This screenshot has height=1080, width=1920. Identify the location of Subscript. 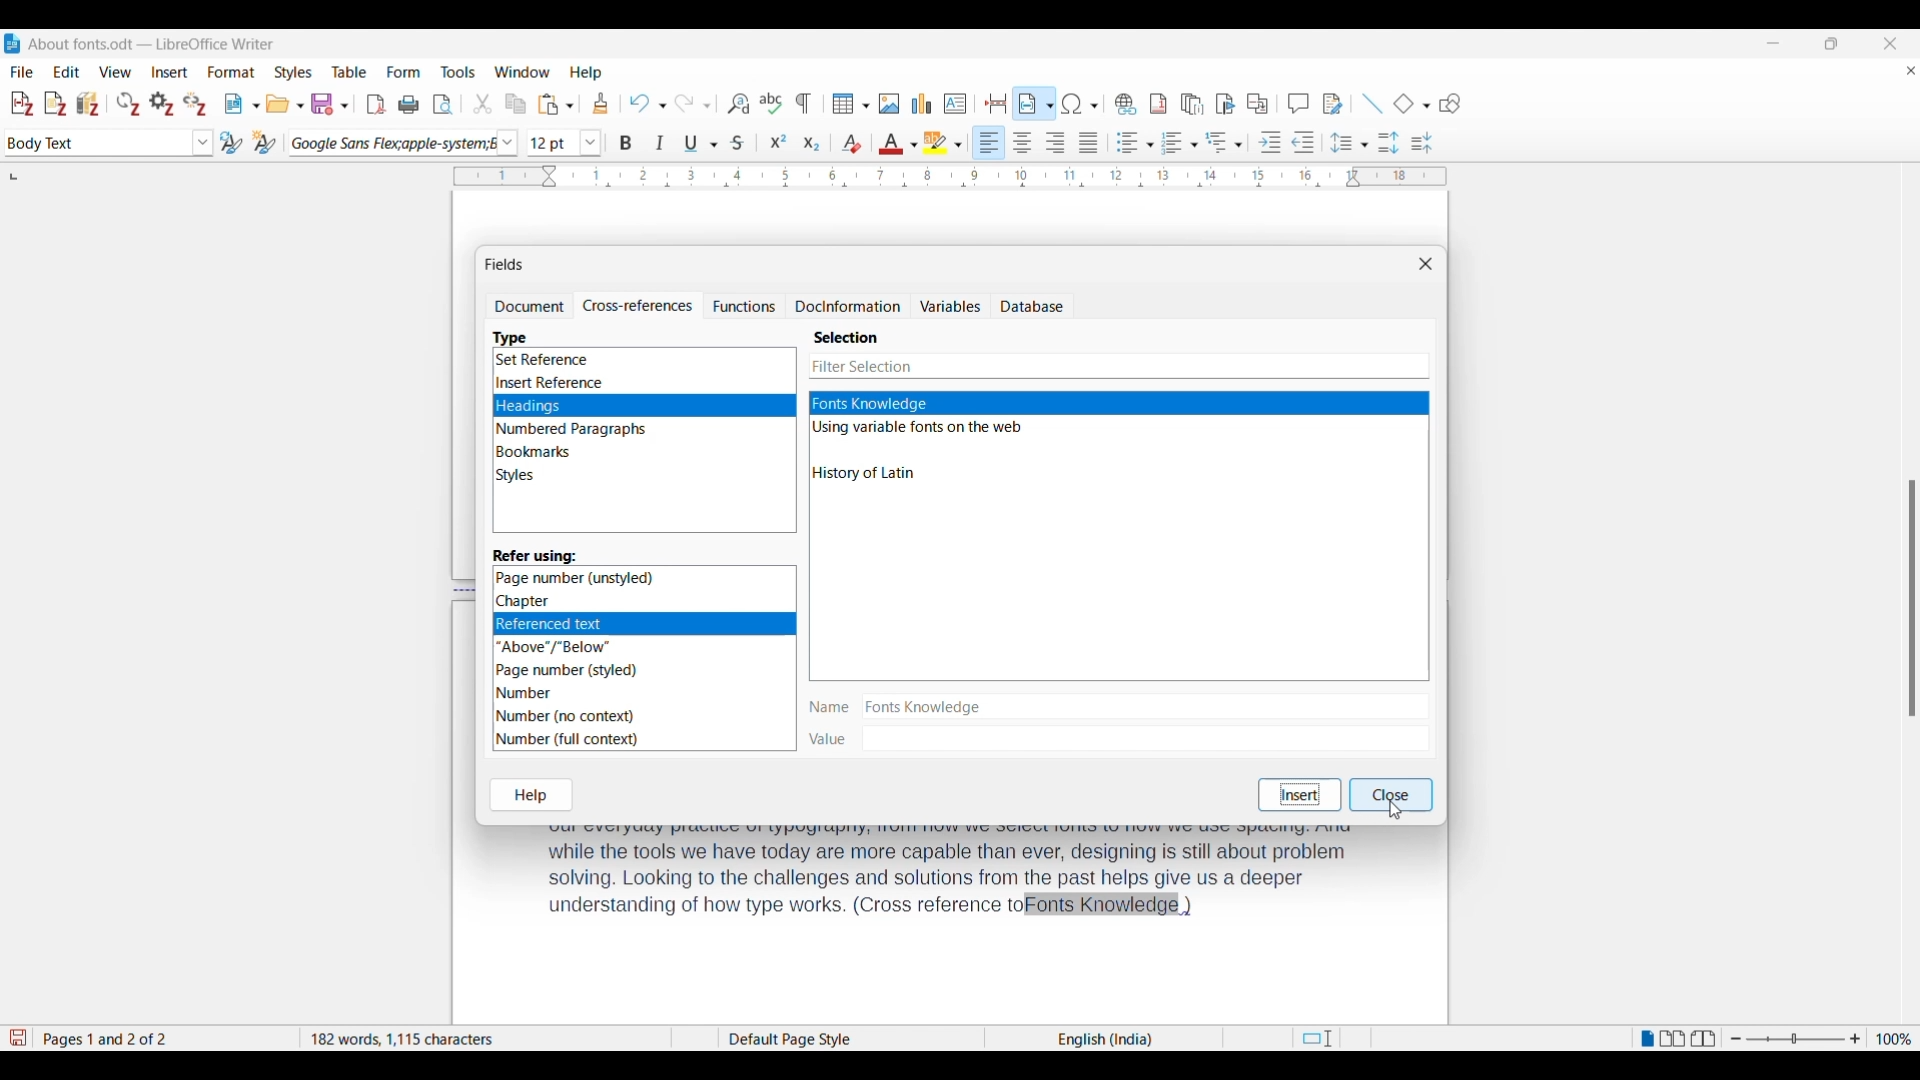
(812, 144).